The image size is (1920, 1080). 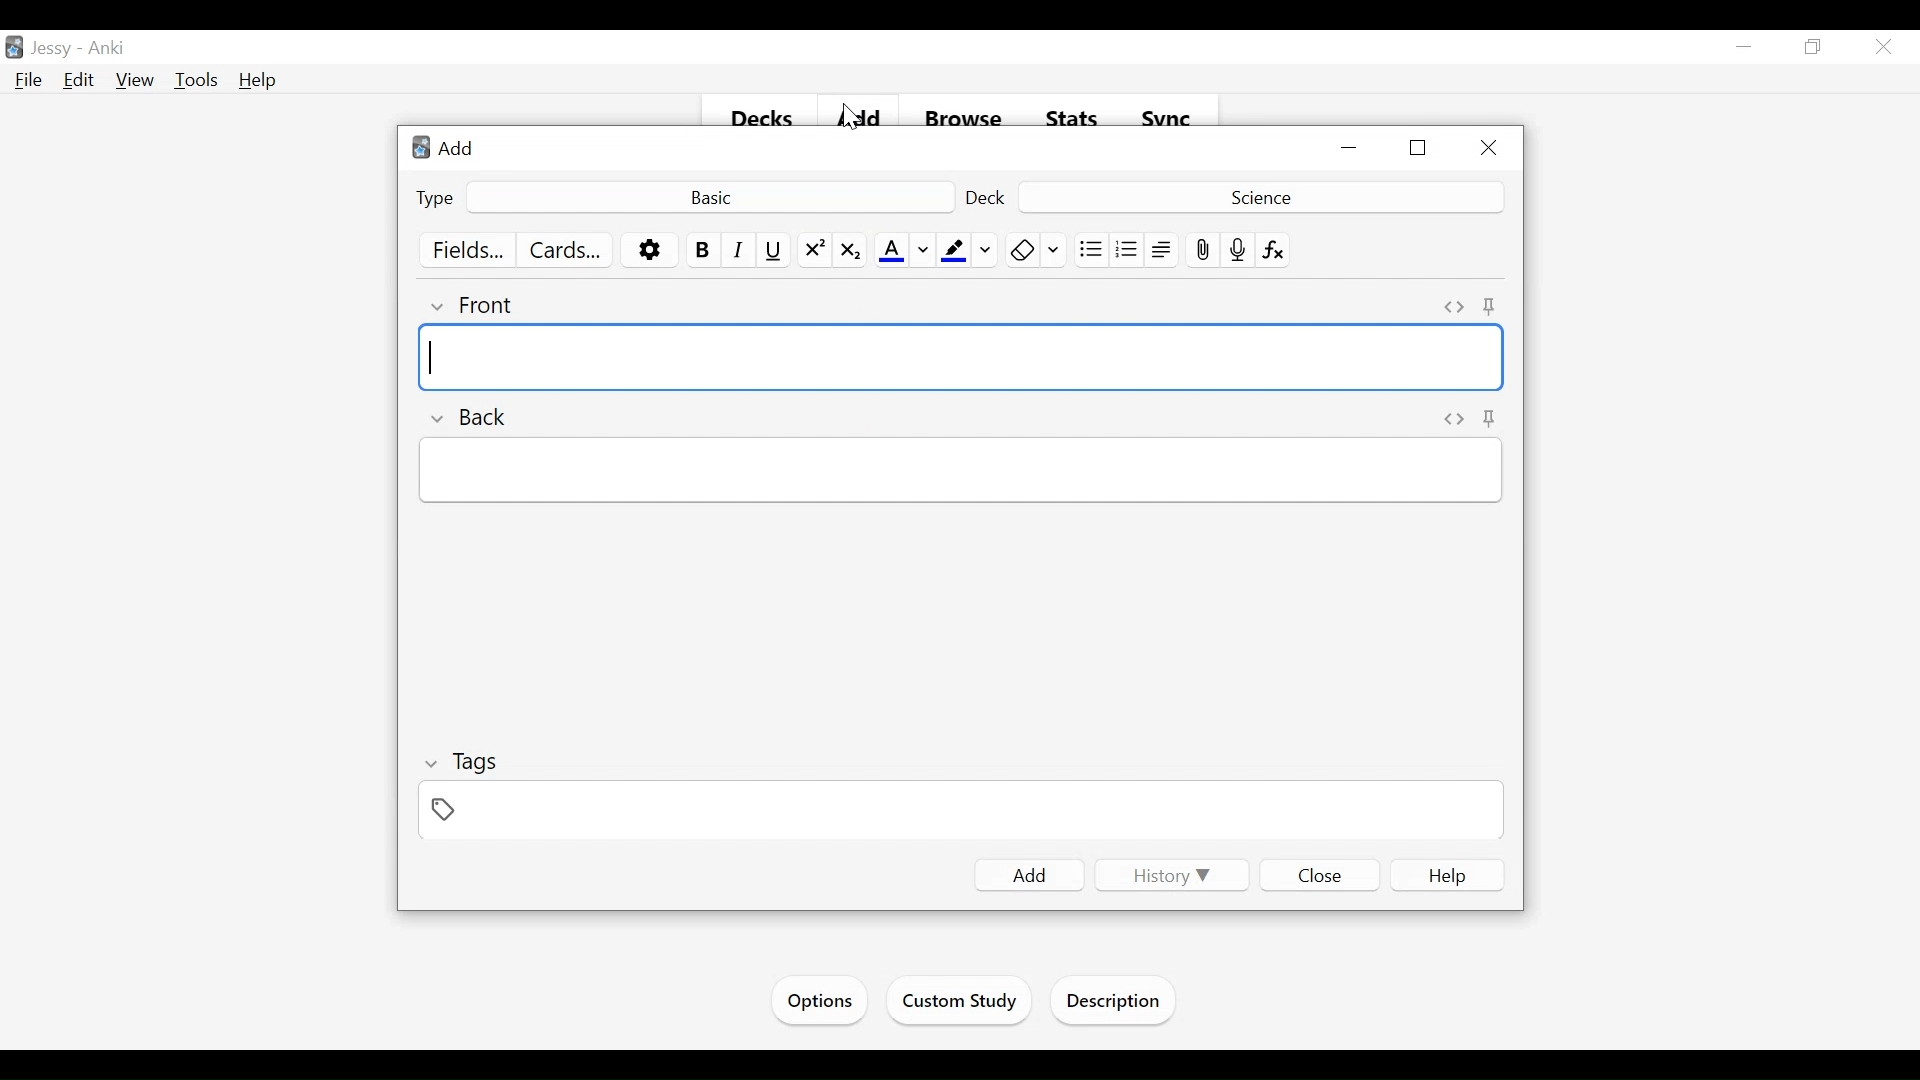 What do you see at coordinates (891, 251) in the screenshot?
I see `Text Color` at bounding box center [891, 251].